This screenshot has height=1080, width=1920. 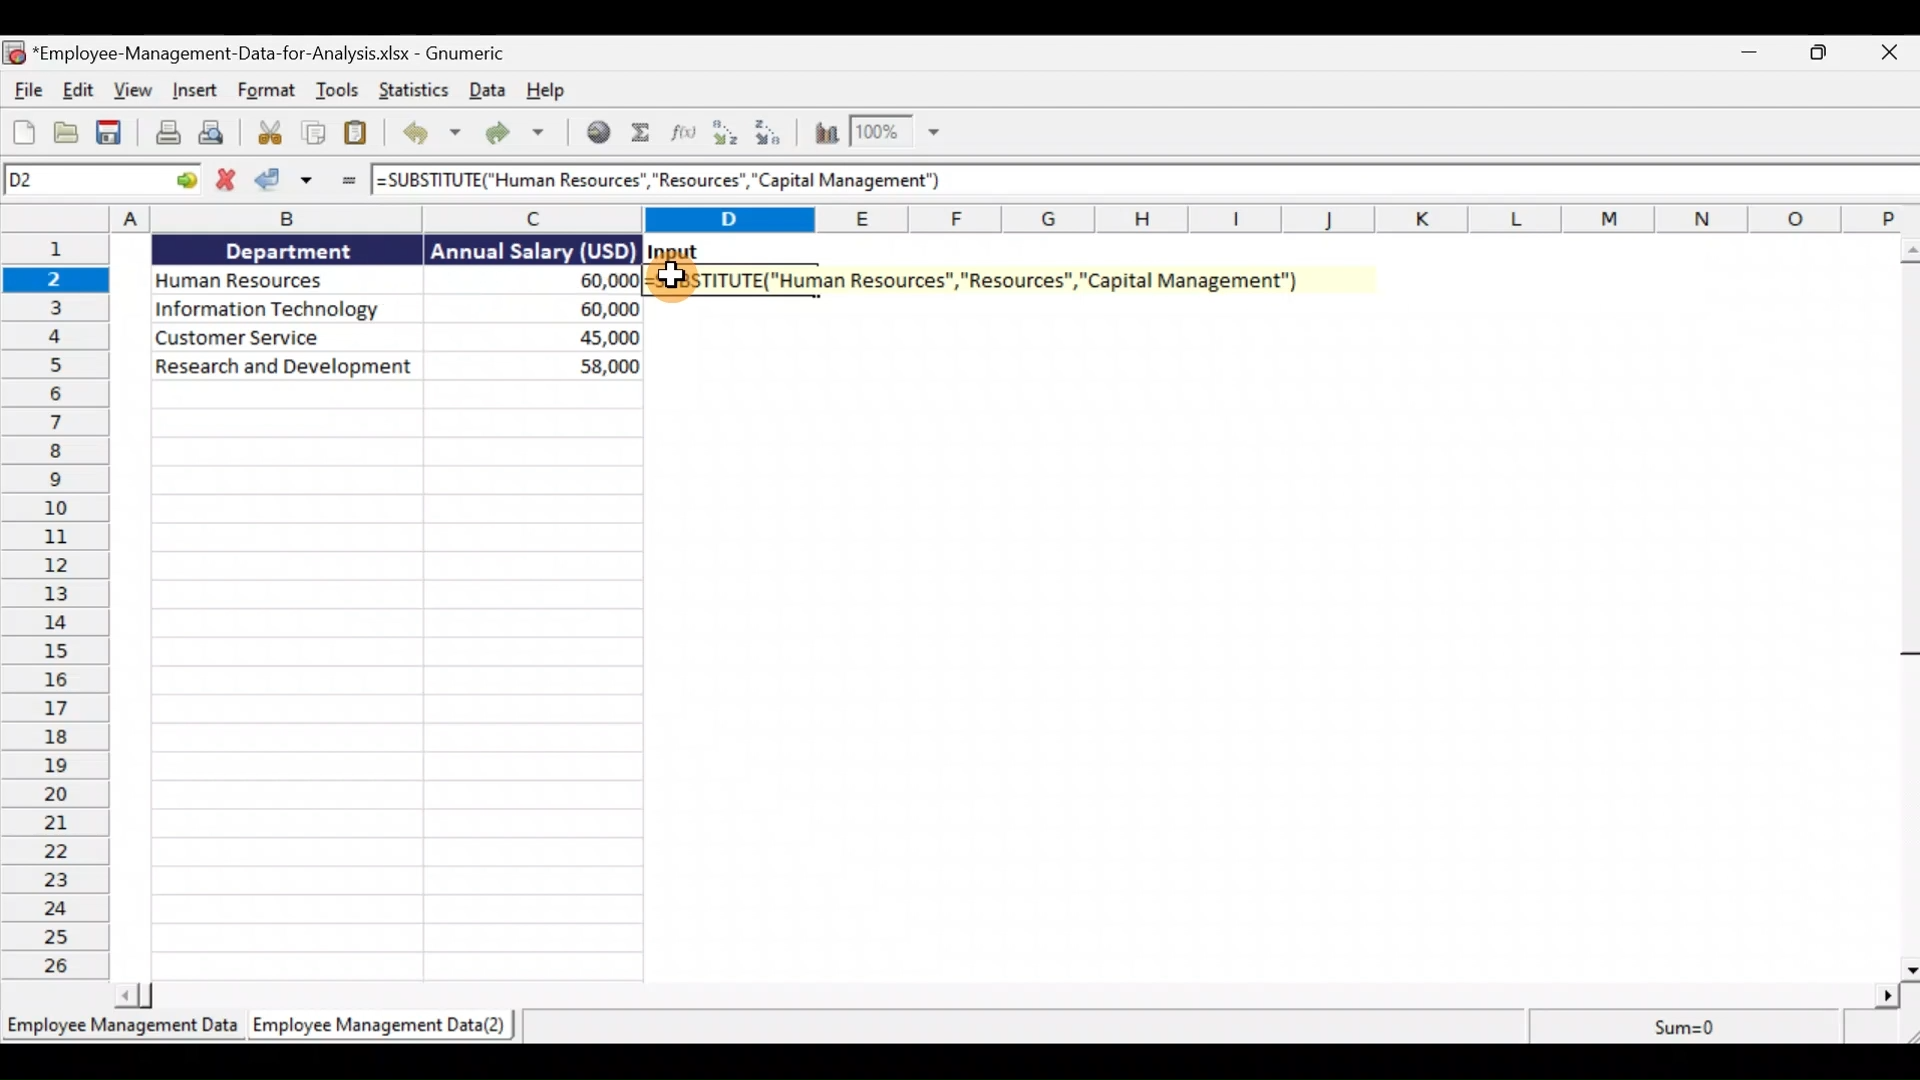 What do you see at coordinates (111, 135) in the screenshot?
I see `Save the current workbook` at bounding box center [111, 135].